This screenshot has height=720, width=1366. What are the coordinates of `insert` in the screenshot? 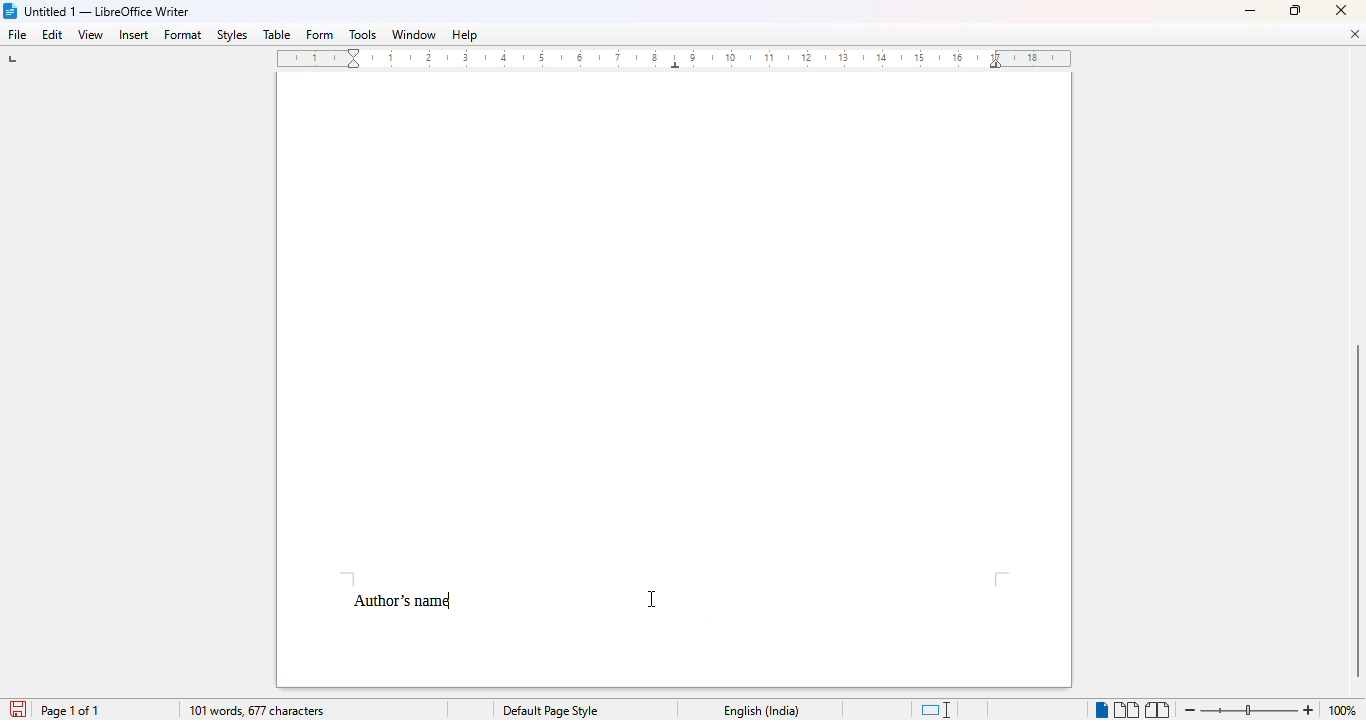 It's located at (135, 35).